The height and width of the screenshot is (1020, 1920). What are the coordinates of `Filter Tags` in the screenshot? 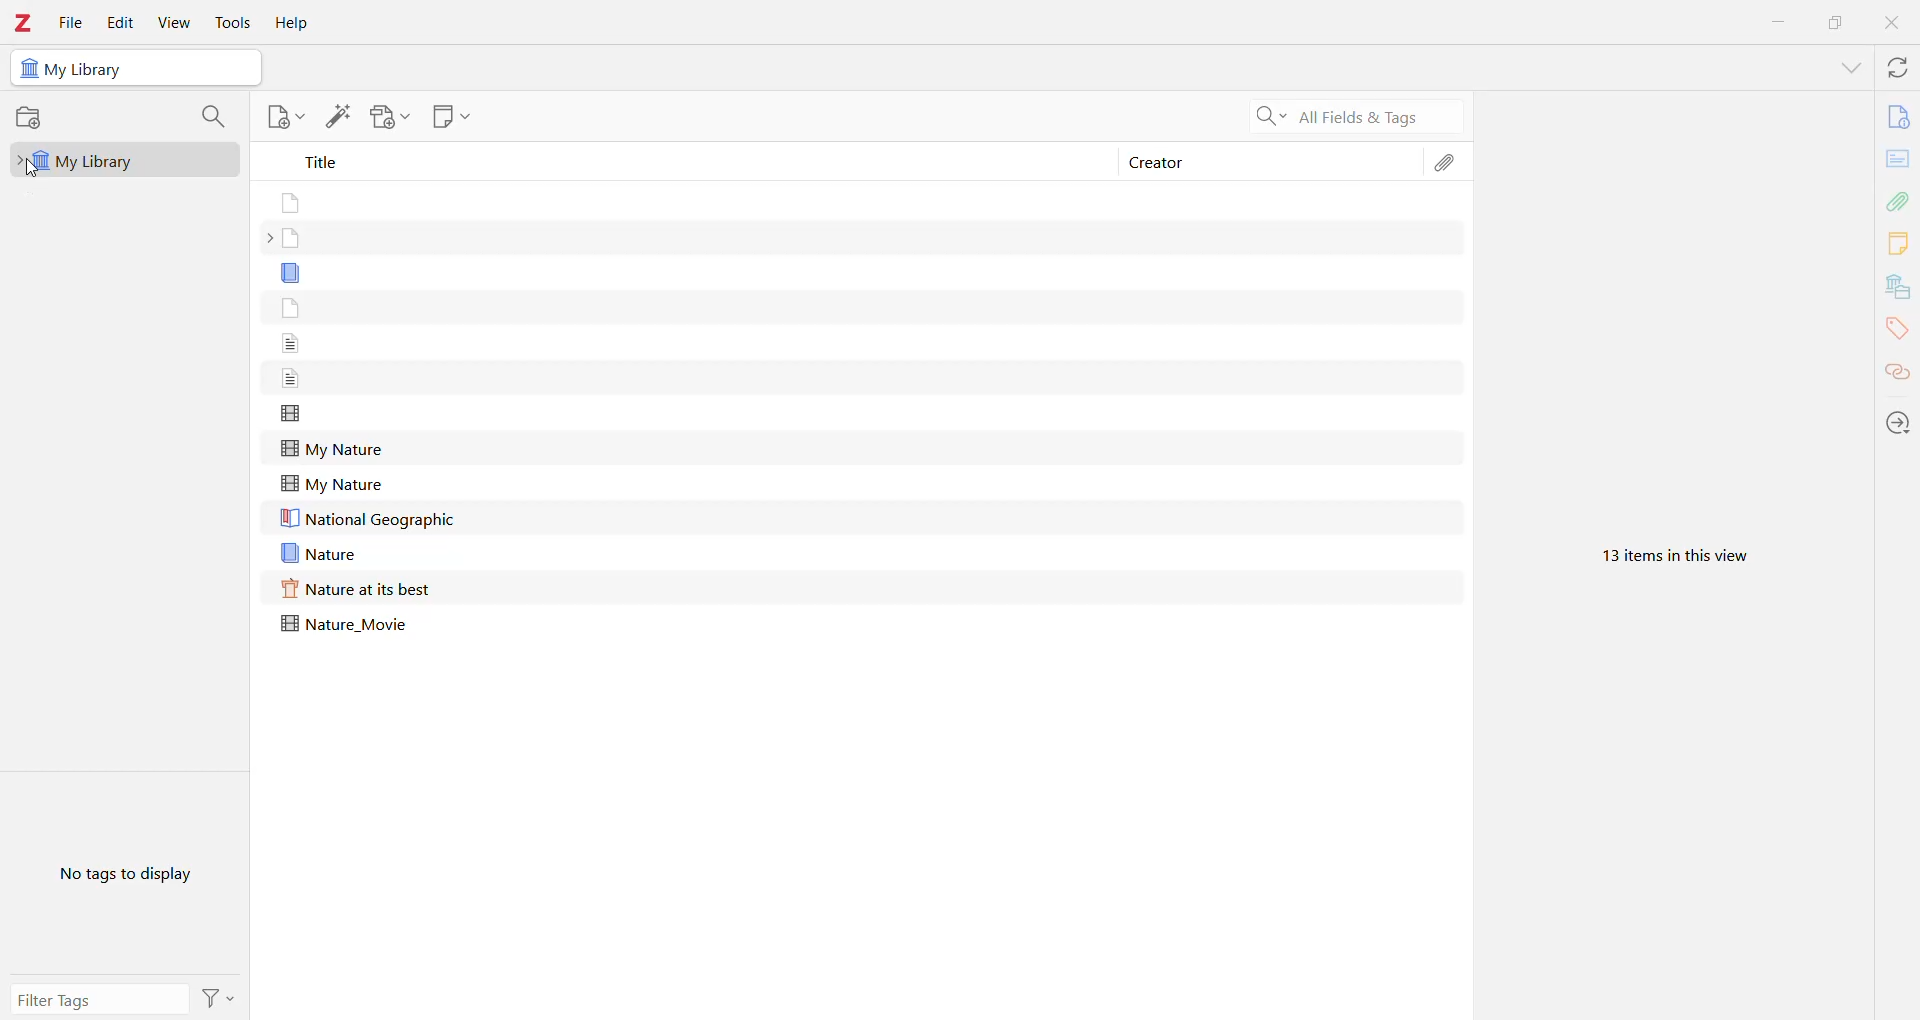 It's located at (101, 1000).